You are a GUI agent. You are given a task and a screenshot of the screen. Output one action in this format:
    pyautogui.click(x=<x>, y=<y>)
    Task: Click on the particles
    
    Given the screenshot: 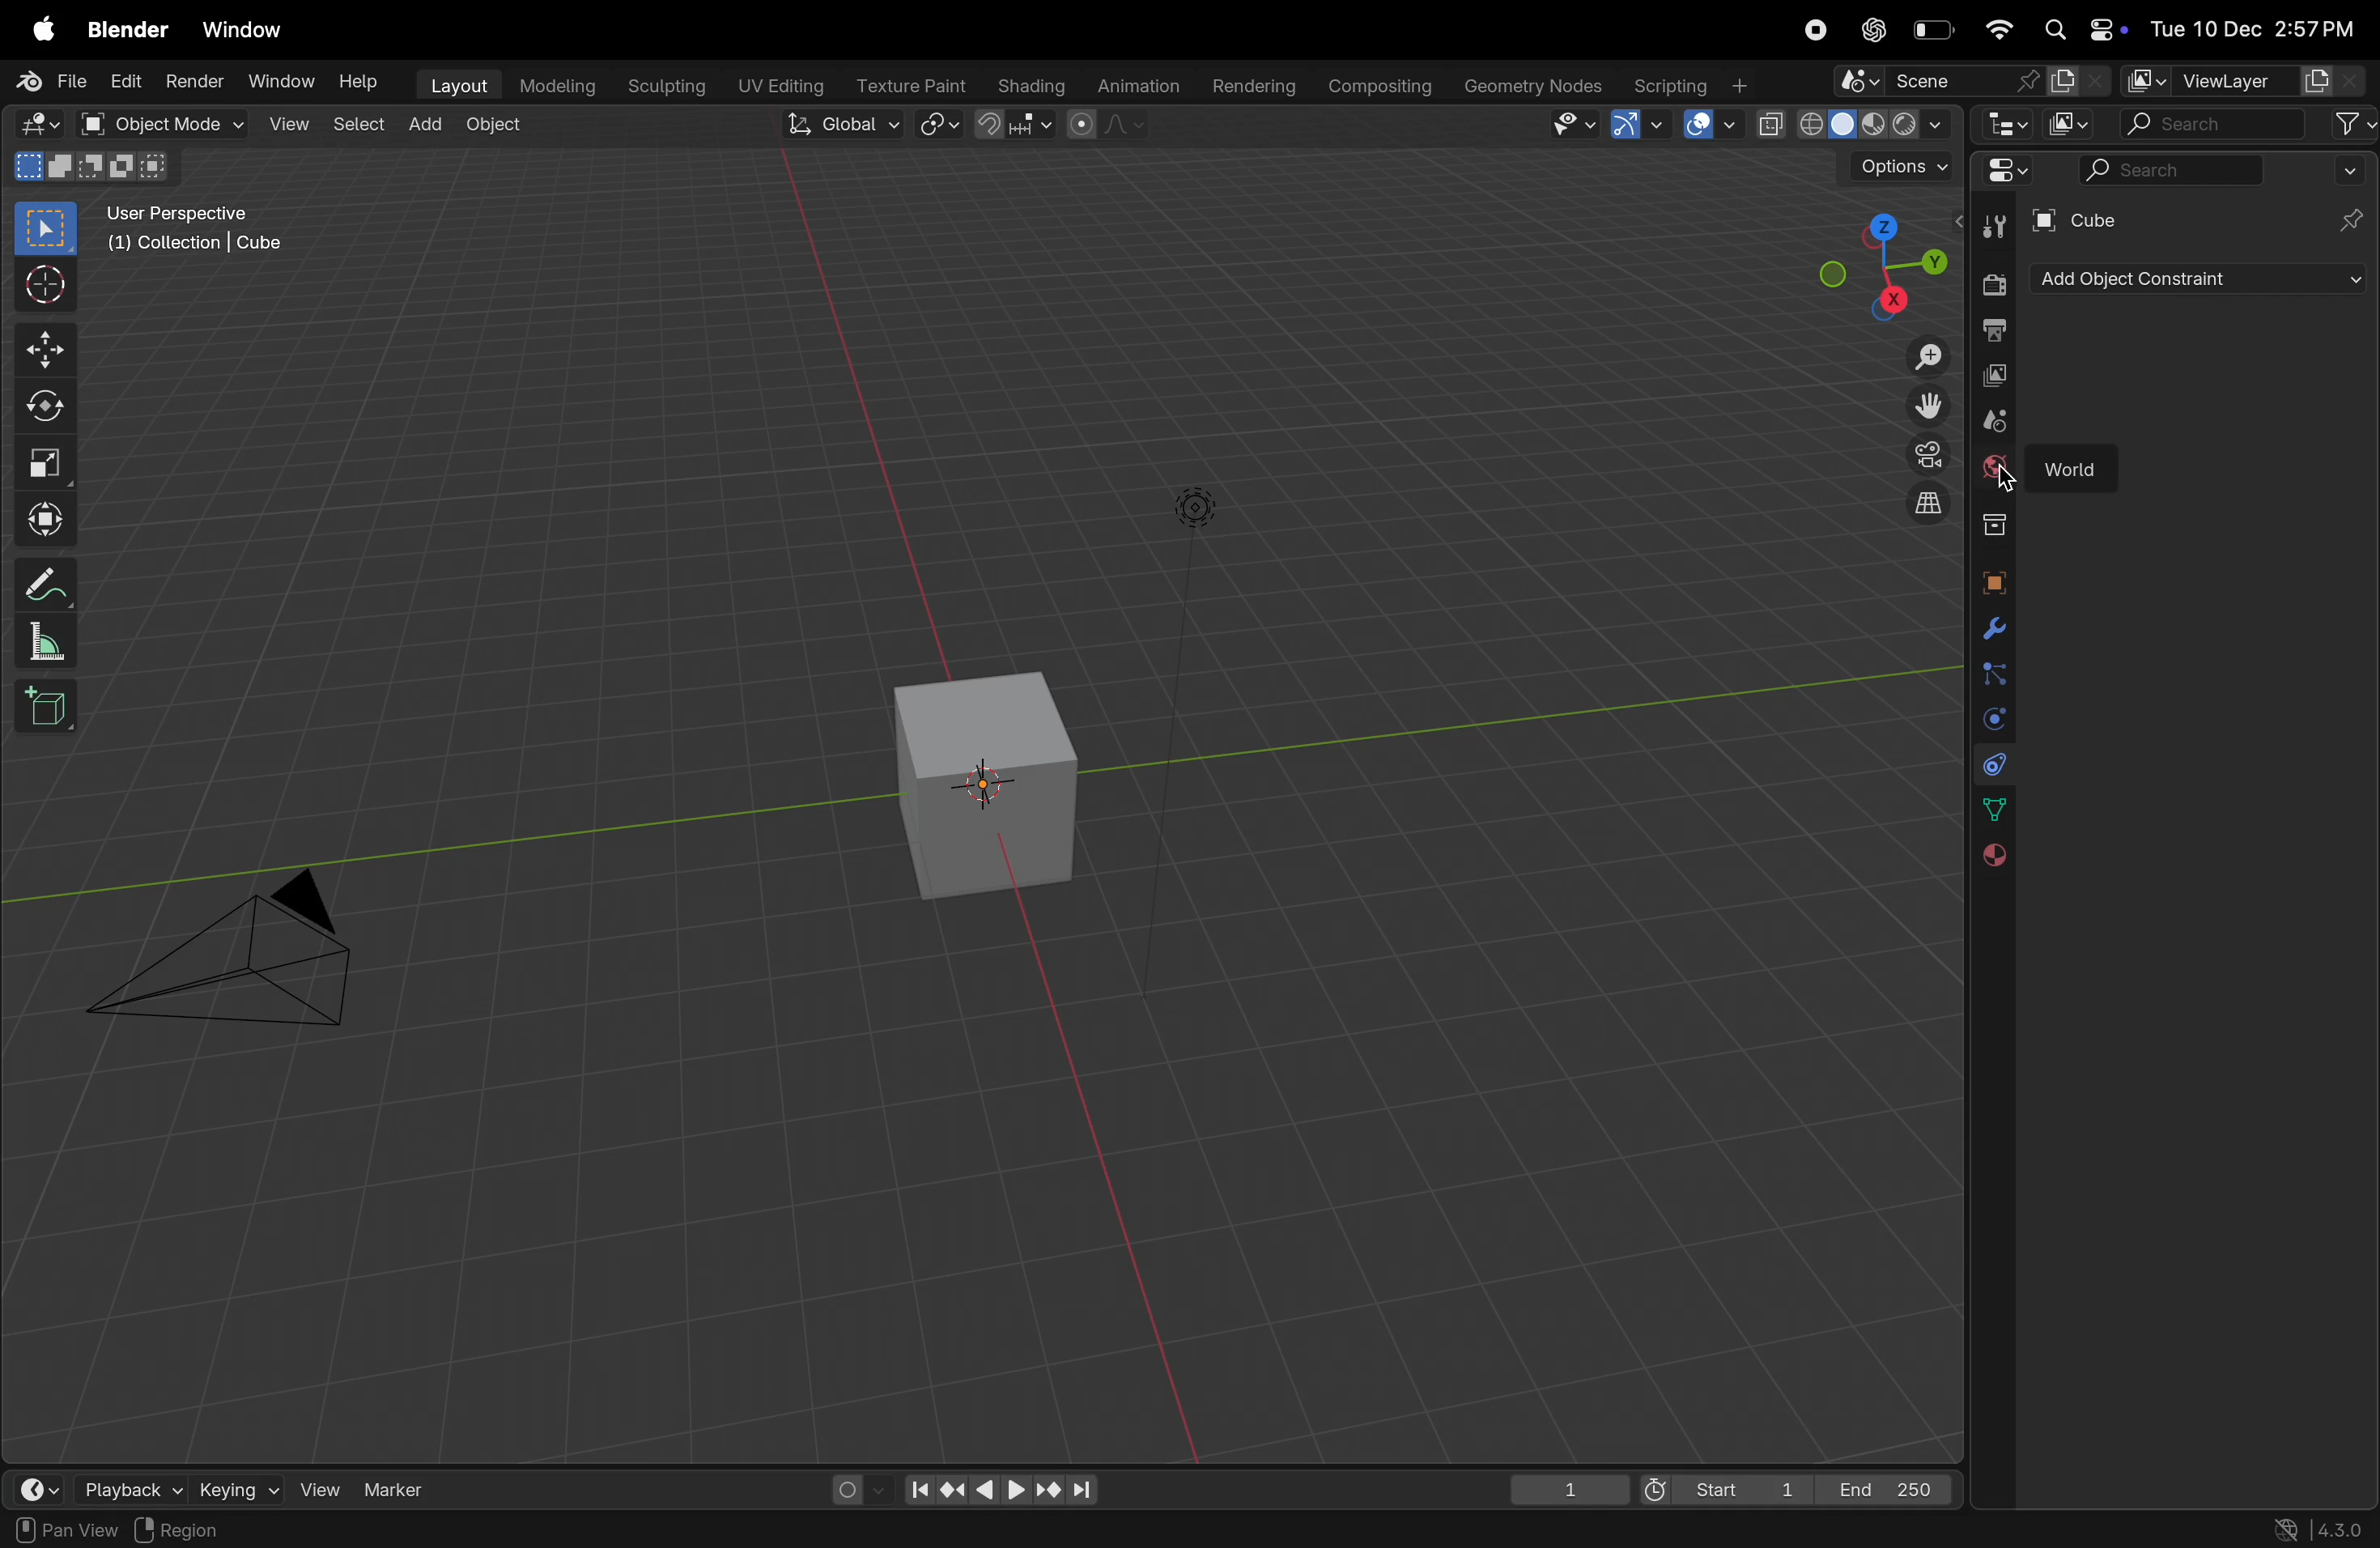 What is the action you would take?
    pyautogui.click(x=1992, y=674)
    